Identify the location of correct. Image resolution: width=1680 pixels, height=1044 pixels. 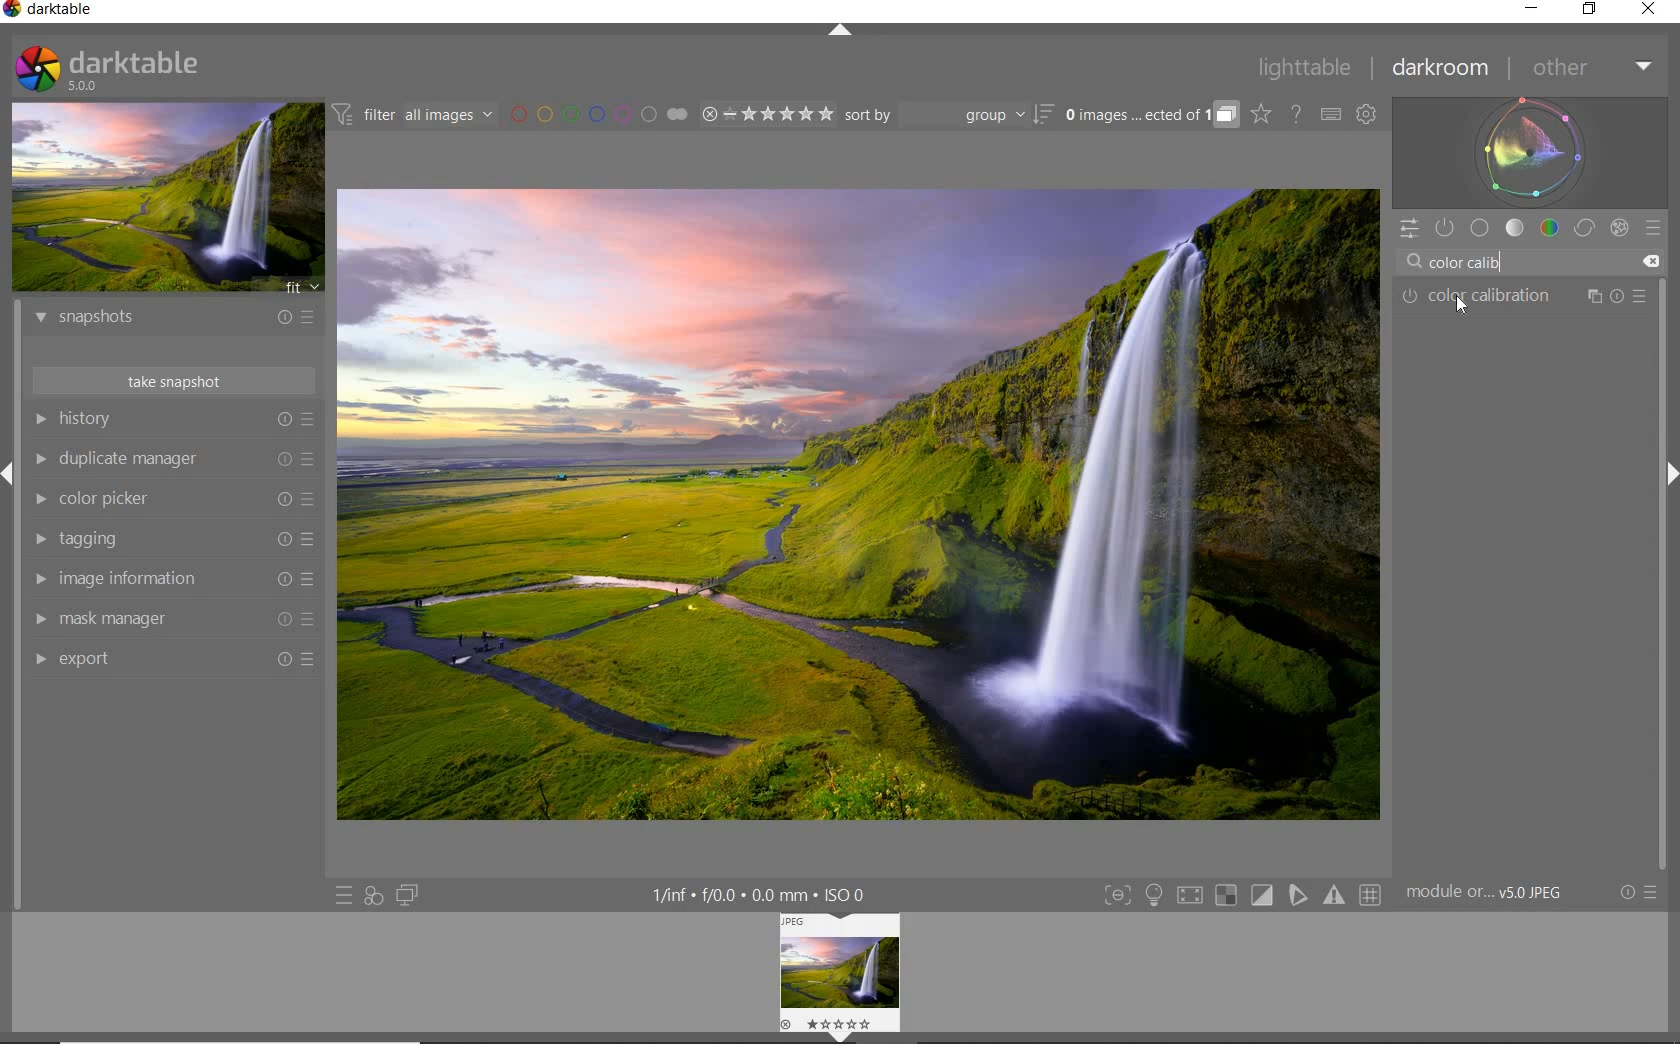
(1583, 227).